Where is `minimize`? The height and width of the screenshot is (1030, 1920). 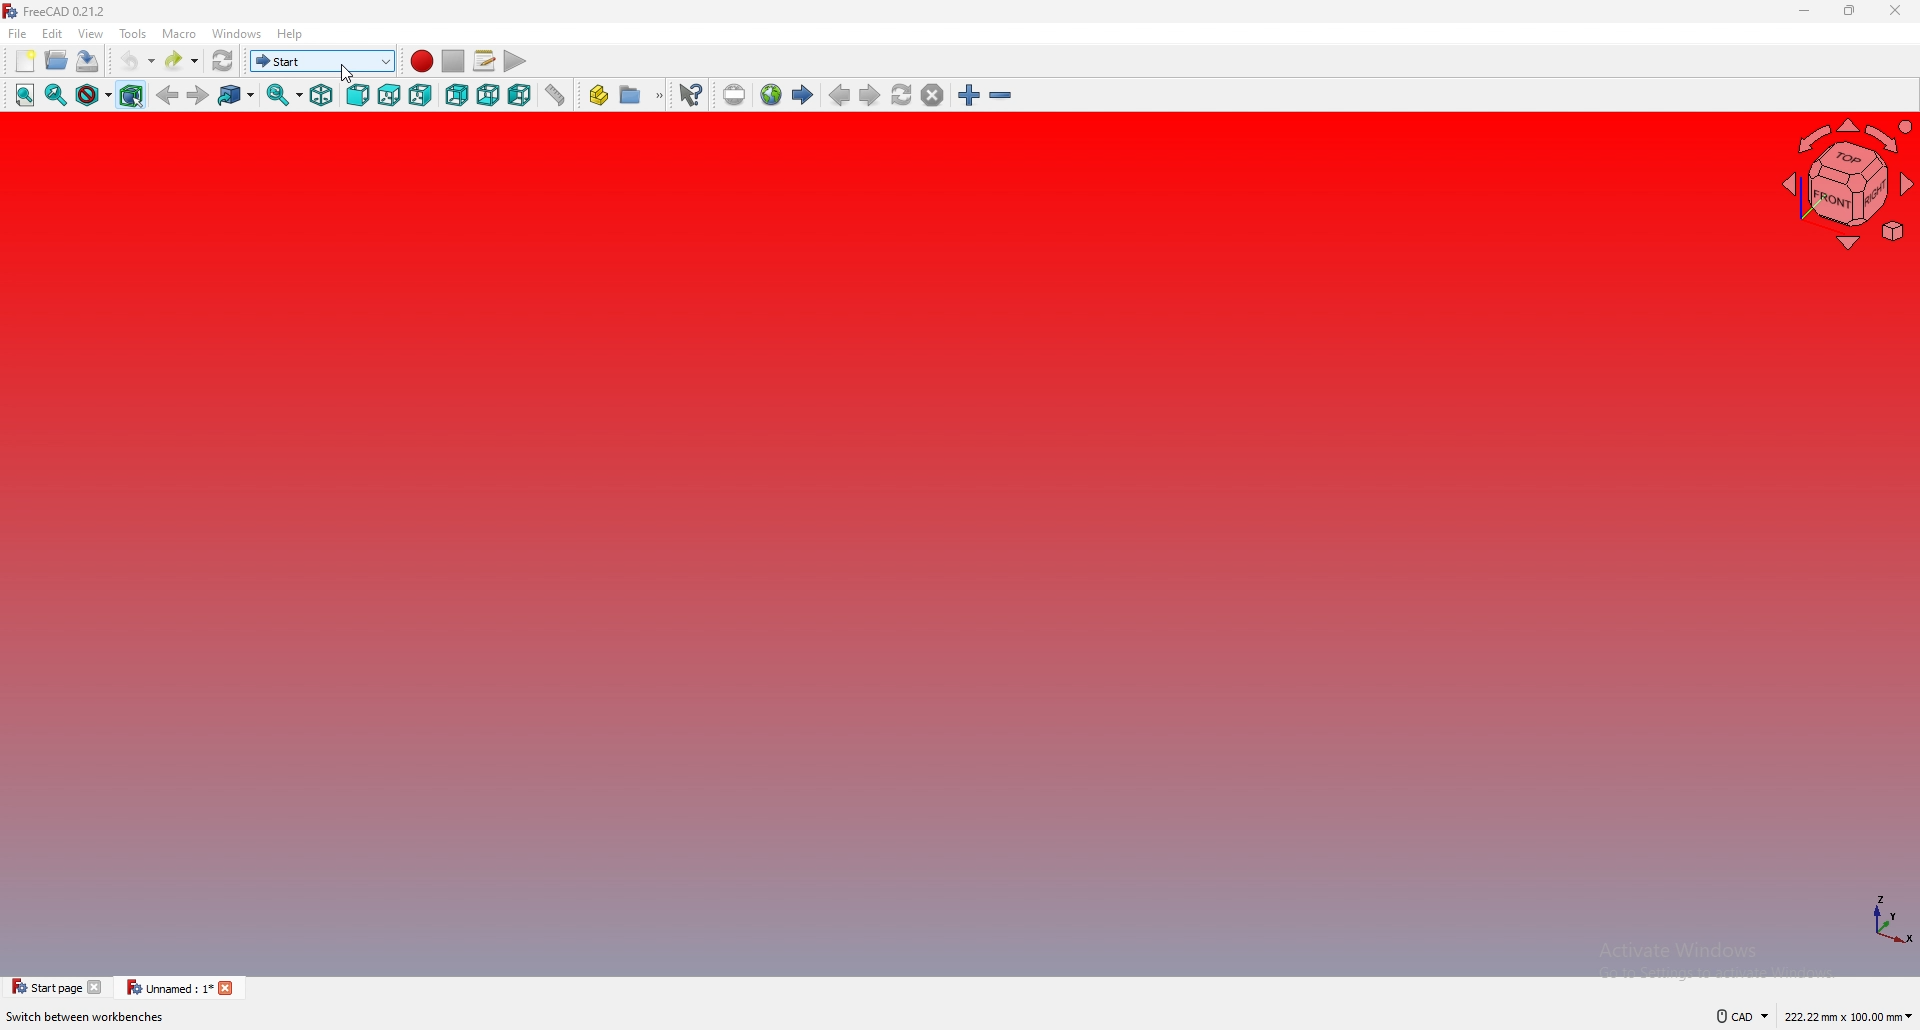 minimize is located at coordinates (1806, 11).